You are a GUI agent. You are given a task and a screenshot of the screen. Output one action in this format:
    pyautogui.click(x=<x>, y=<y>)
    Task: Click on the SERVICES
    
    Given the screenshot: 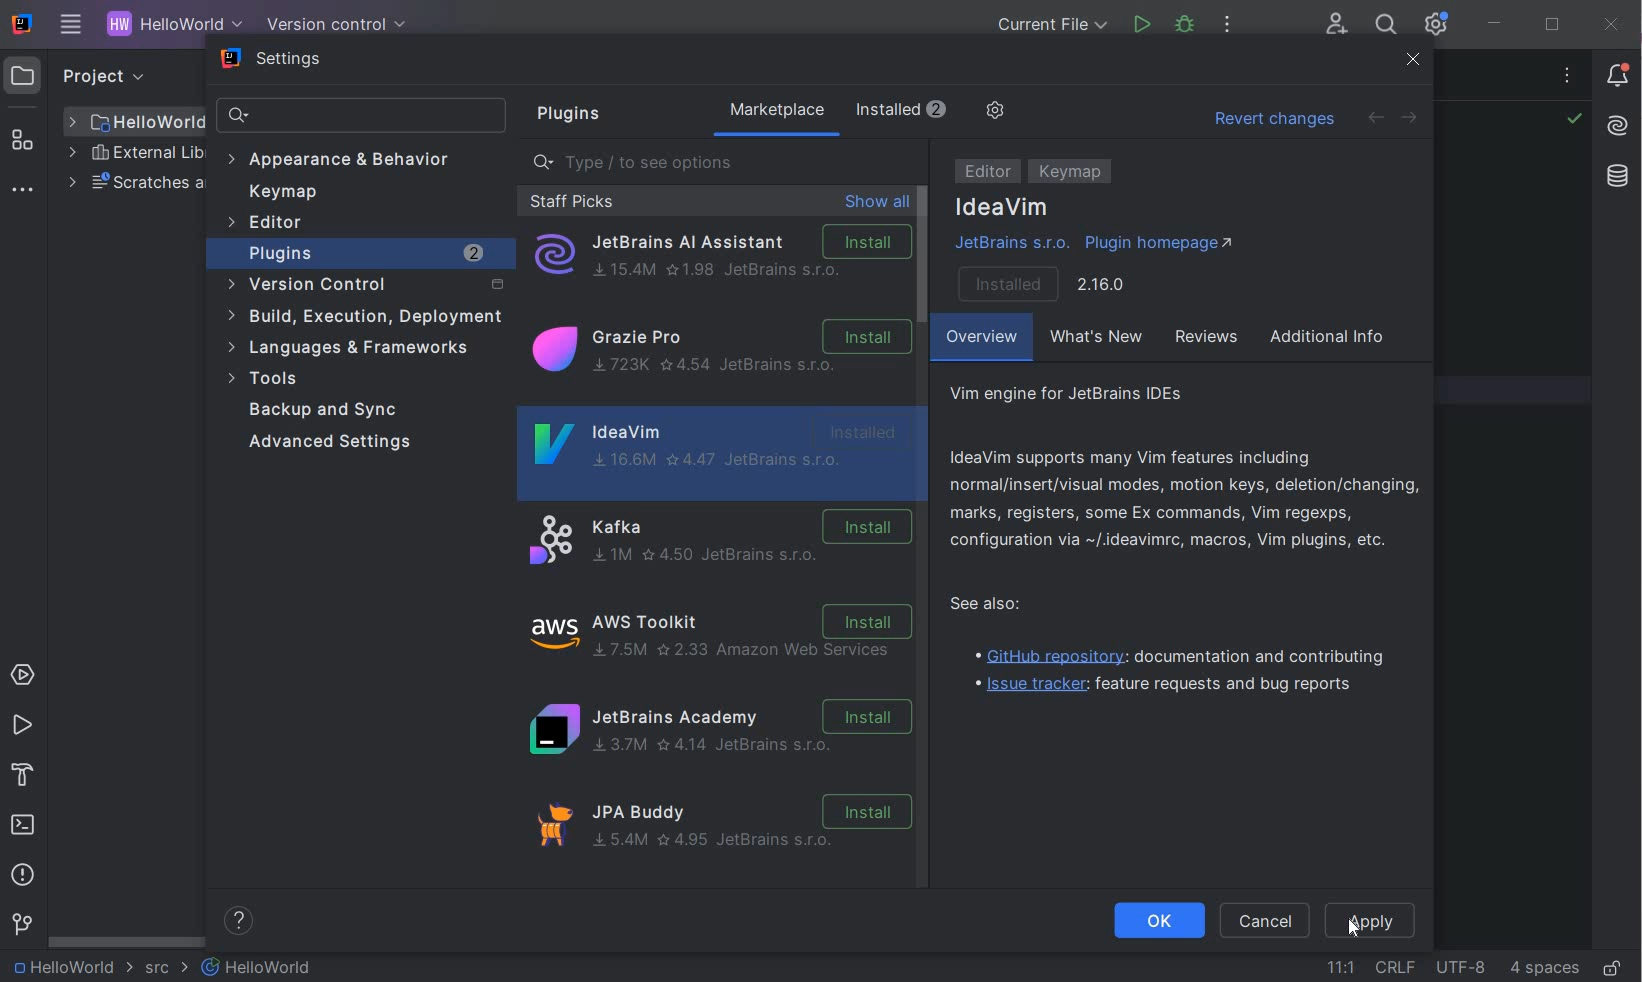 What is the action you would take?
    pyautogui.click(x=23, y=676)
    